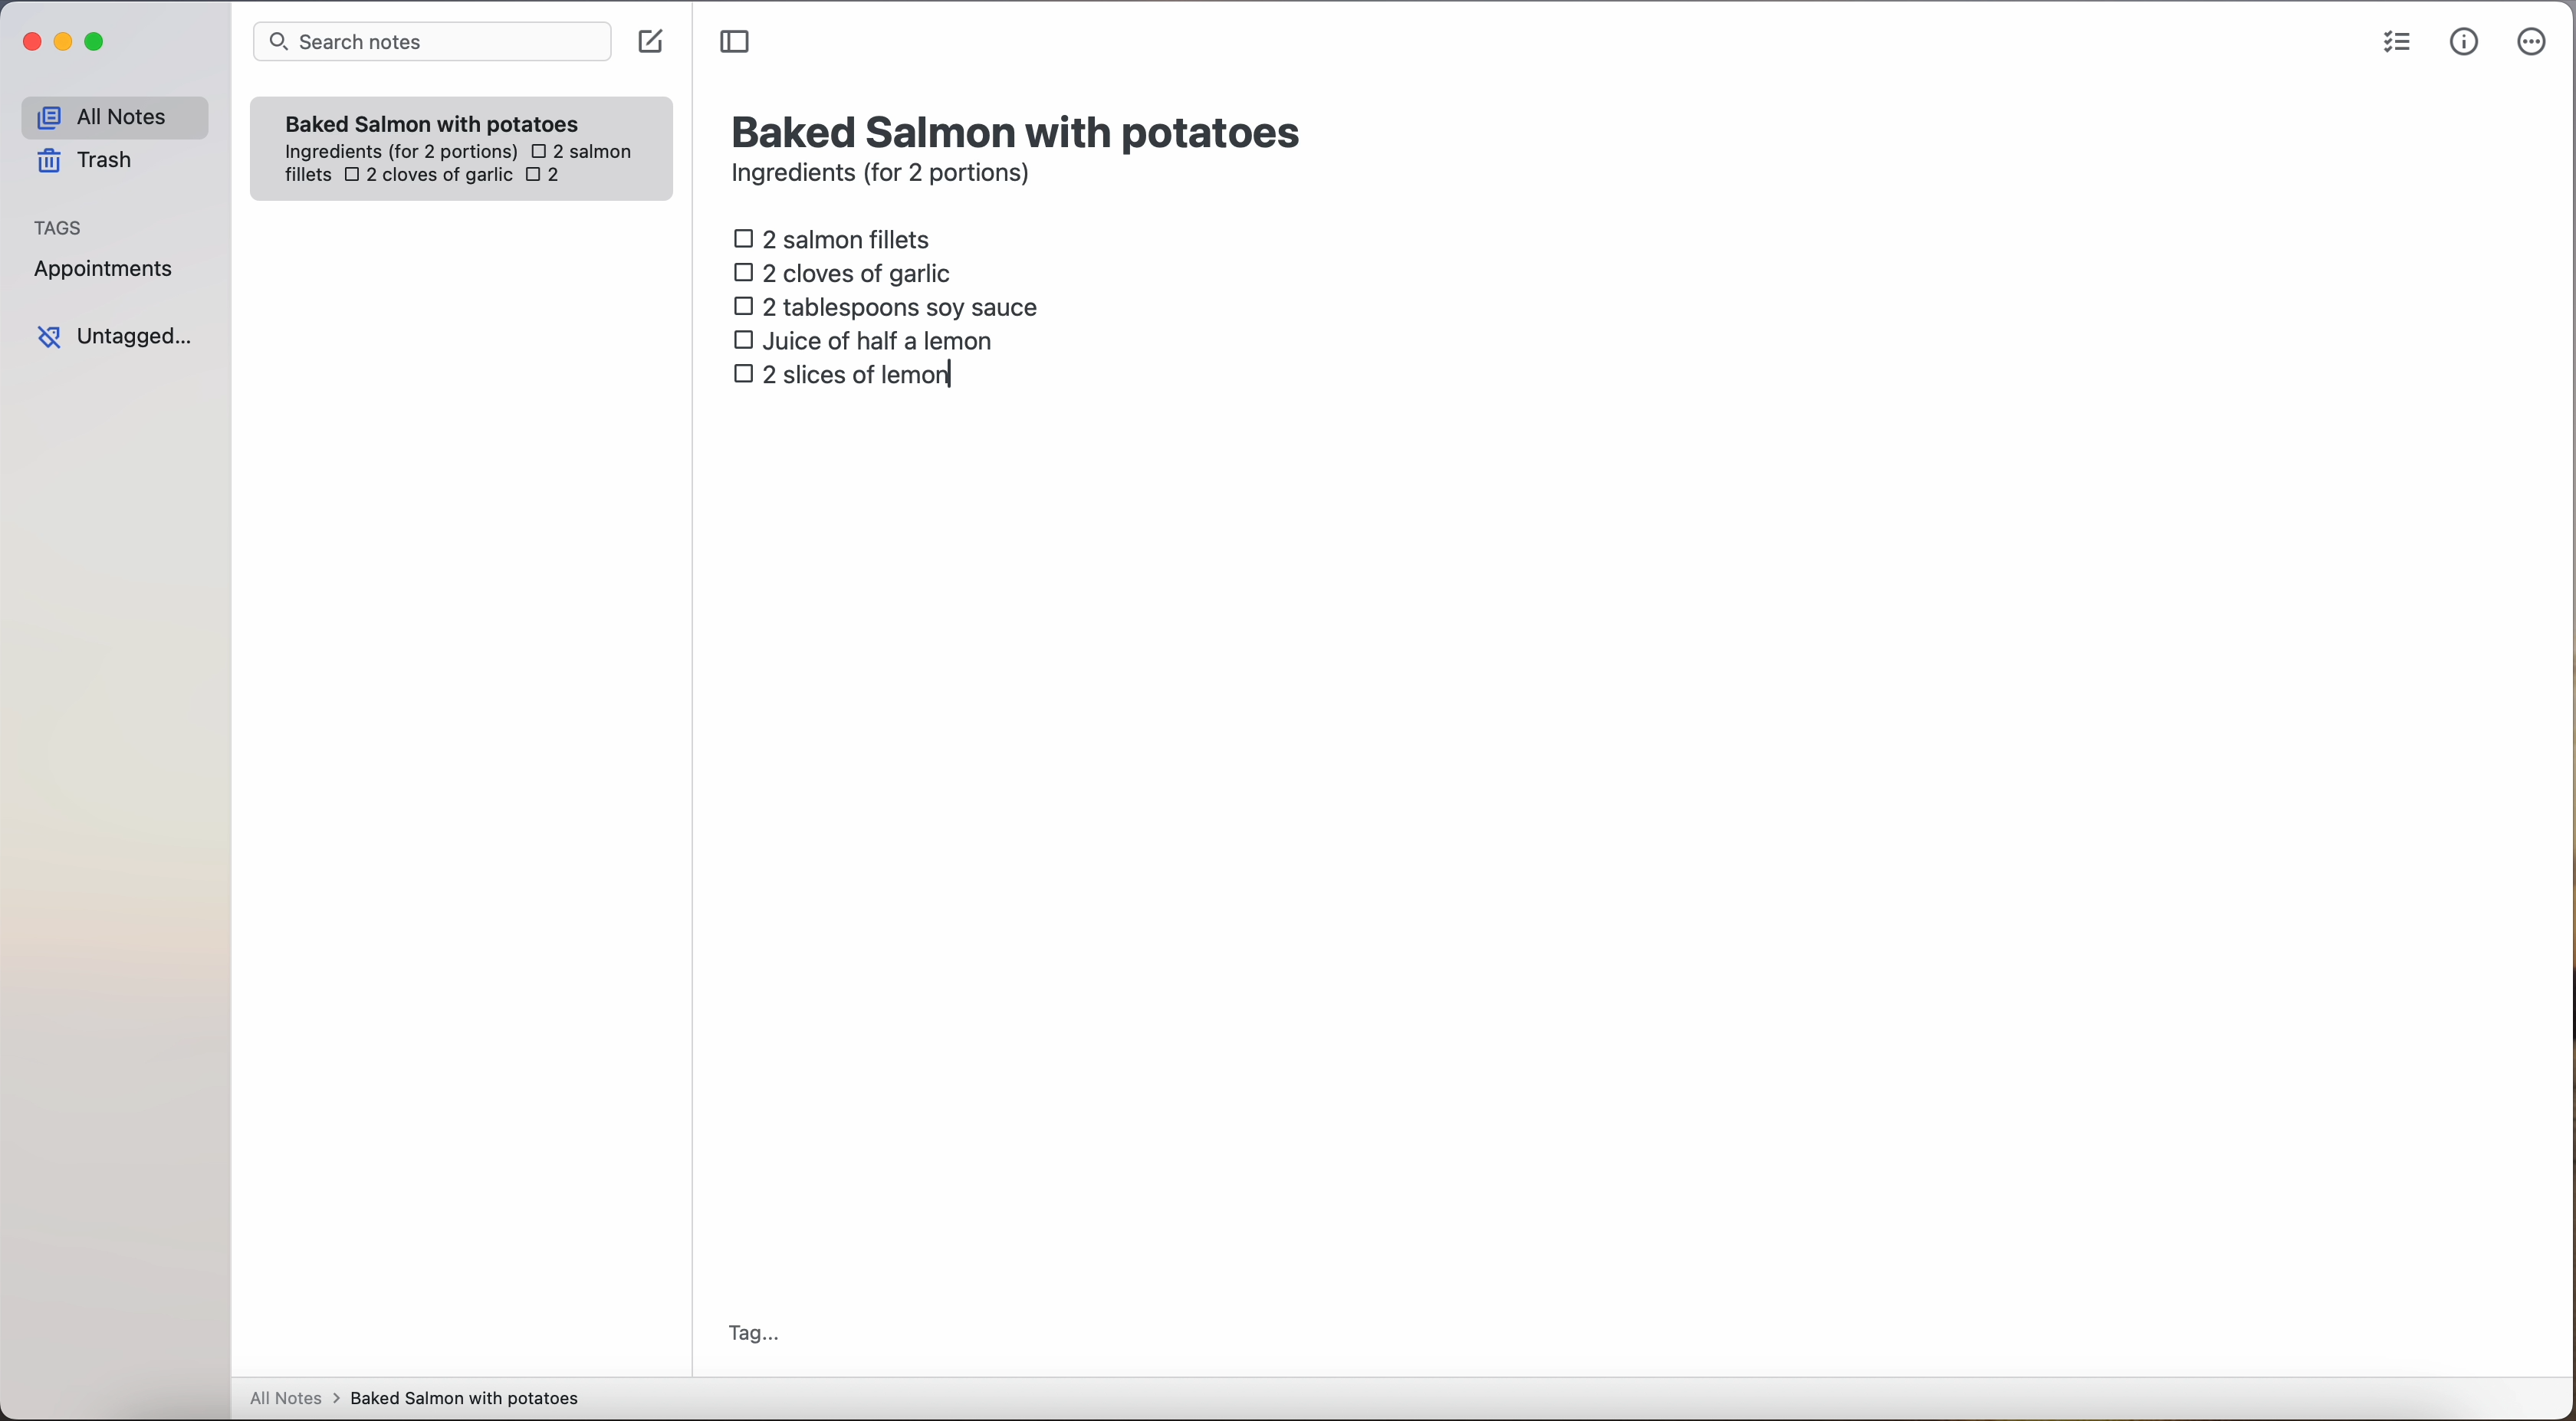 Image resolution: width=2576 pixels, height=1421 pixels. What do you see at coordinates (92, 161) in the screenshot?
I see `trash` at bounding box center [92, 161].